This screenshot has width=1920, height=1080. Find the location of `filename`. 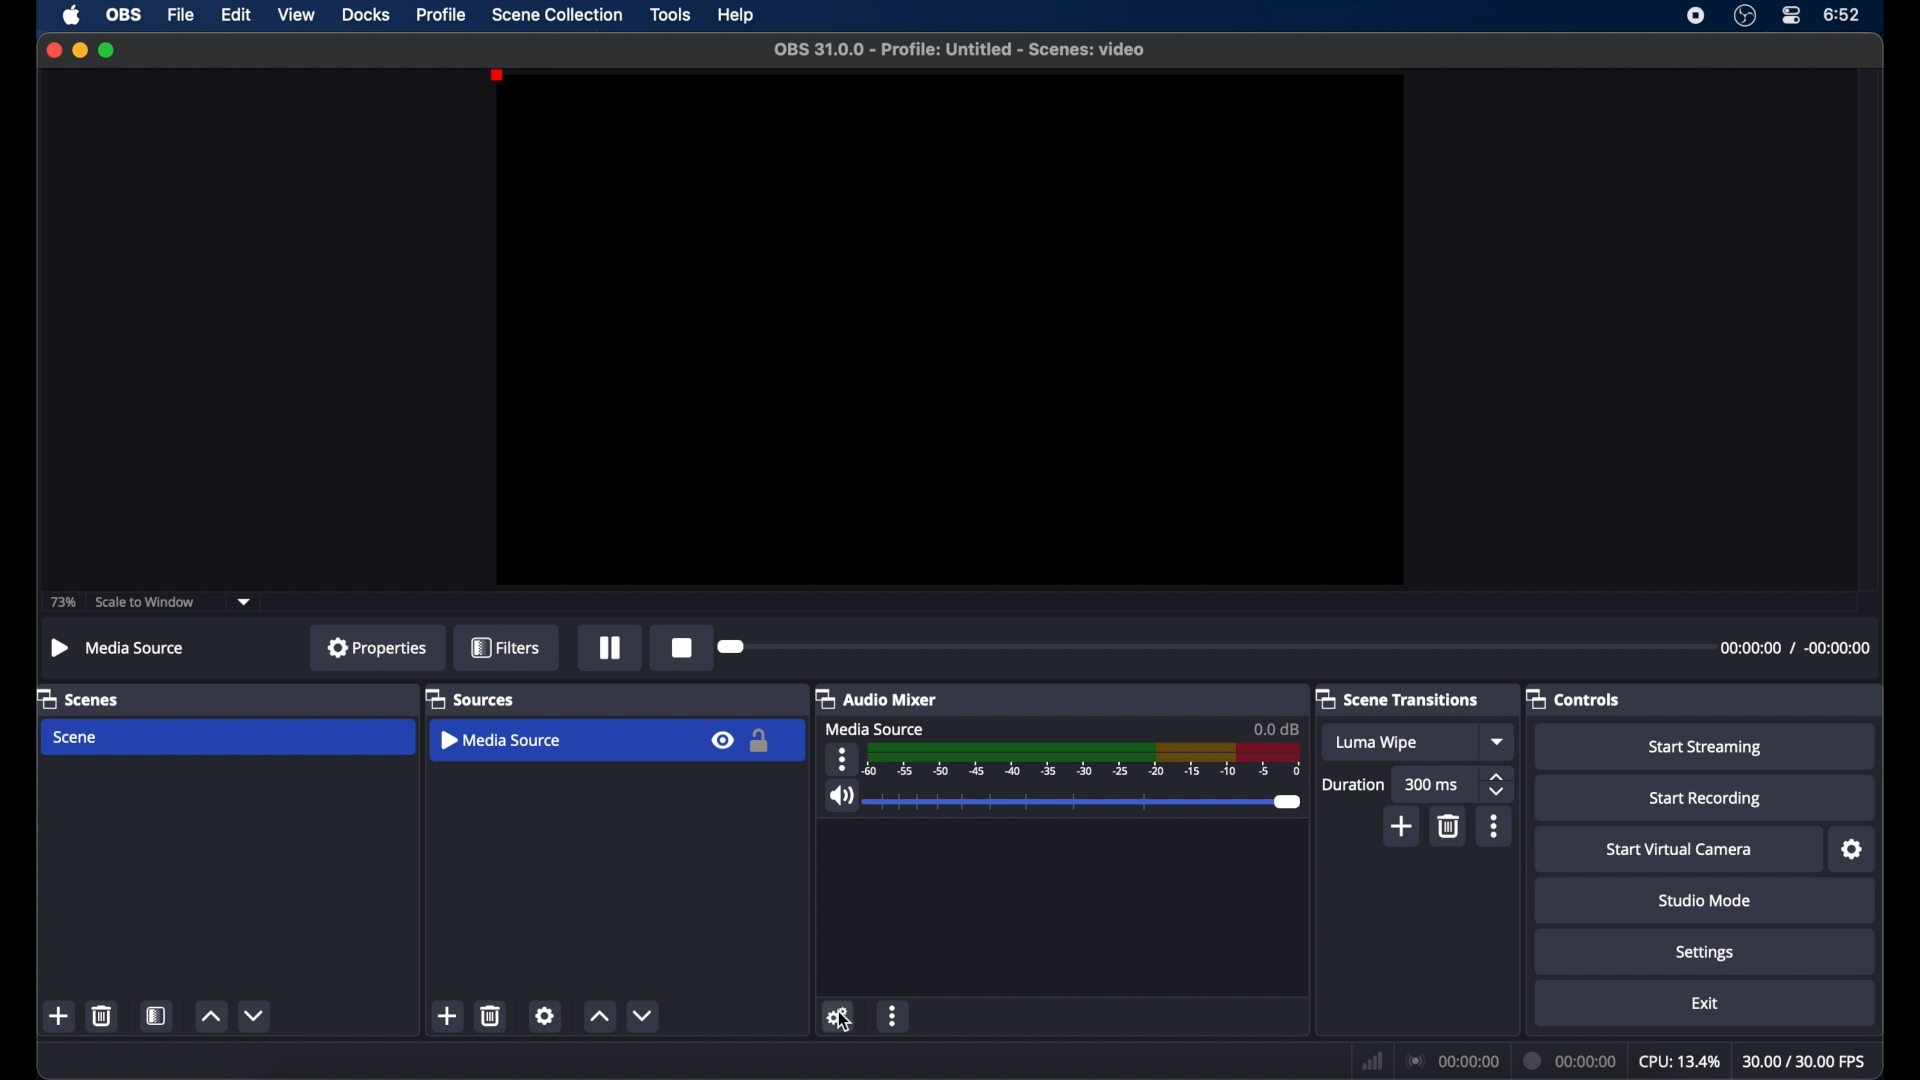

filename is located at coordinates (961, 49).